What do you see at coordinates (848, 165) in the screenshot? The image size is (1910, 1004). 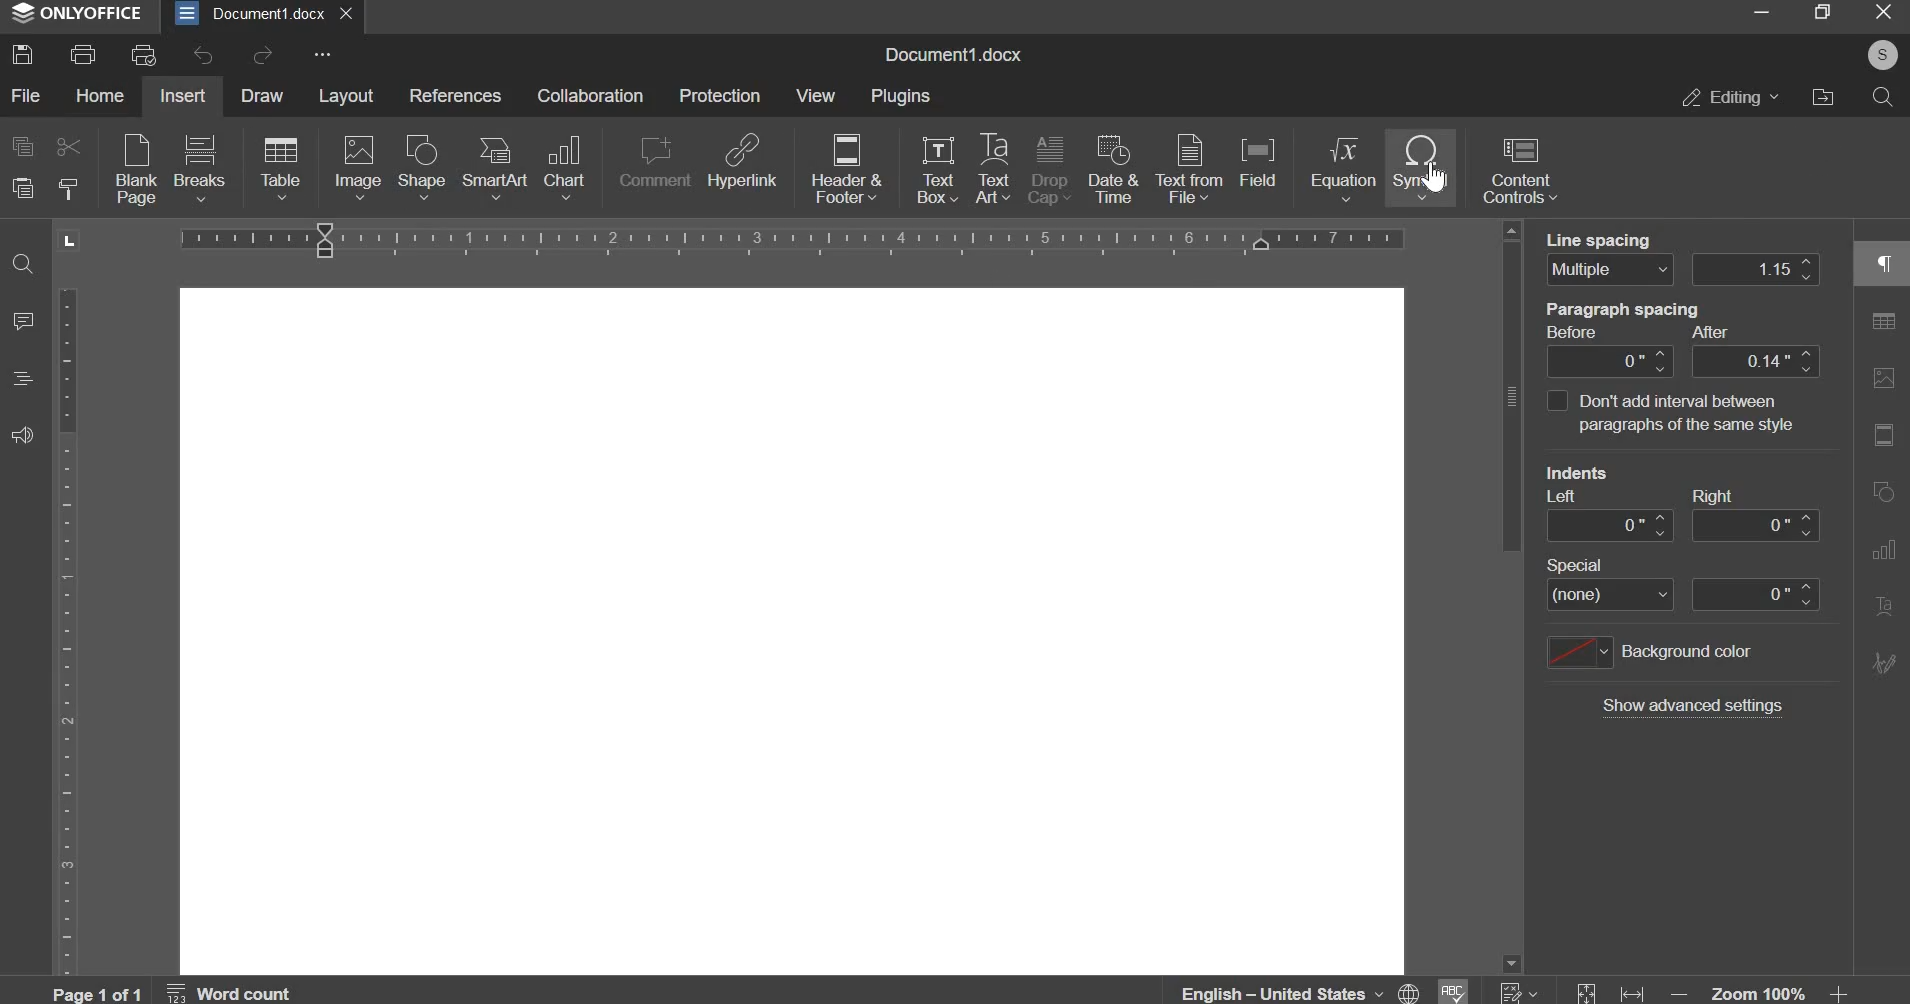 I see `header & footer` at bounding box center [848, 165].